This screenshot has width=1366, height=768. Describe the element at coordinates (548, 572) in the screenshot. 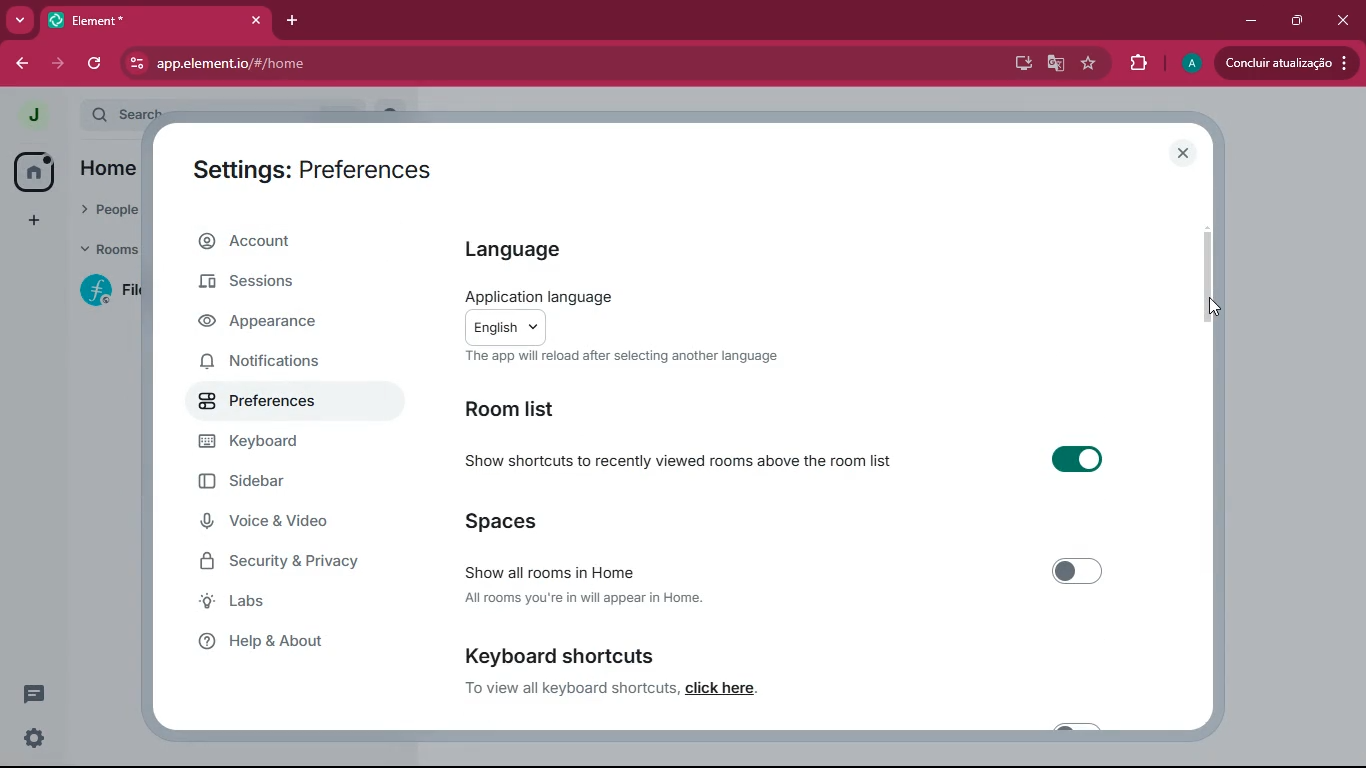

I see `show all rooms in home` at that location.